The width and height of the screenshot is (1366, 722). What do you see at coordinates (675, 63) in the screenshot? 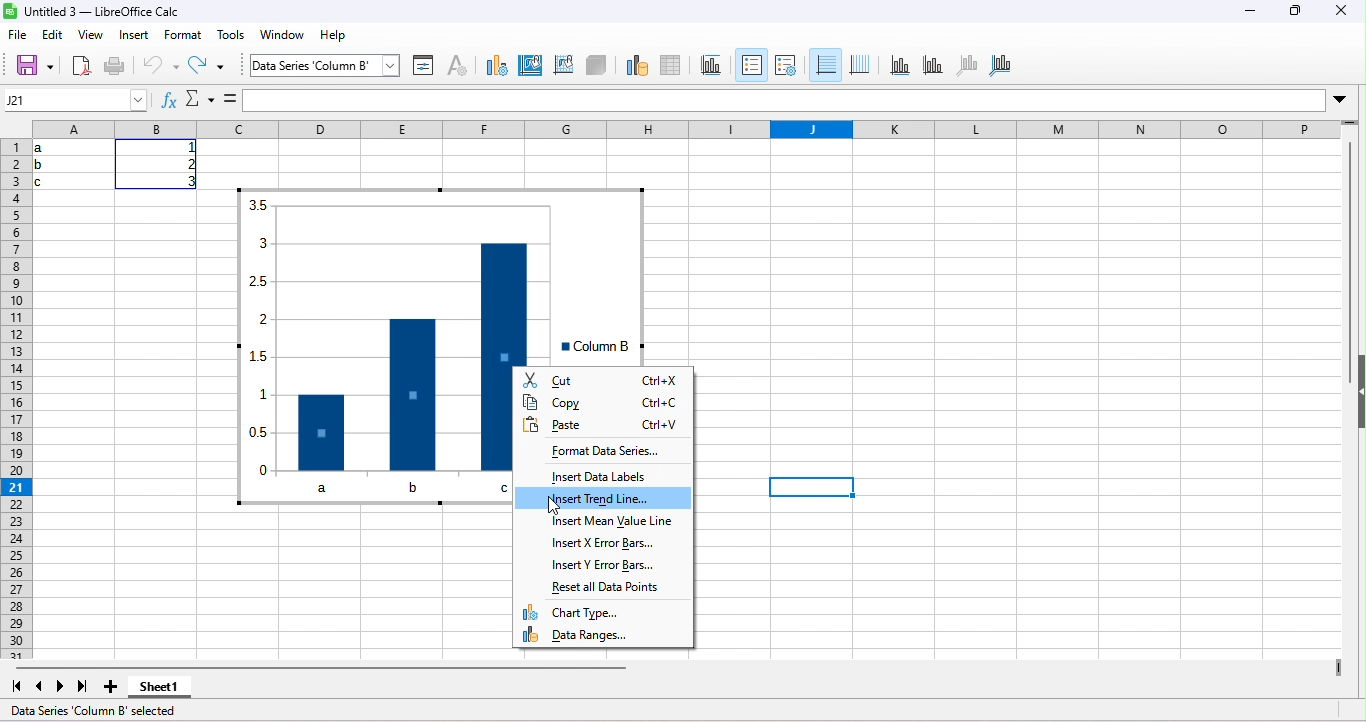
I see `data table ` at bounding box center [675, 63].